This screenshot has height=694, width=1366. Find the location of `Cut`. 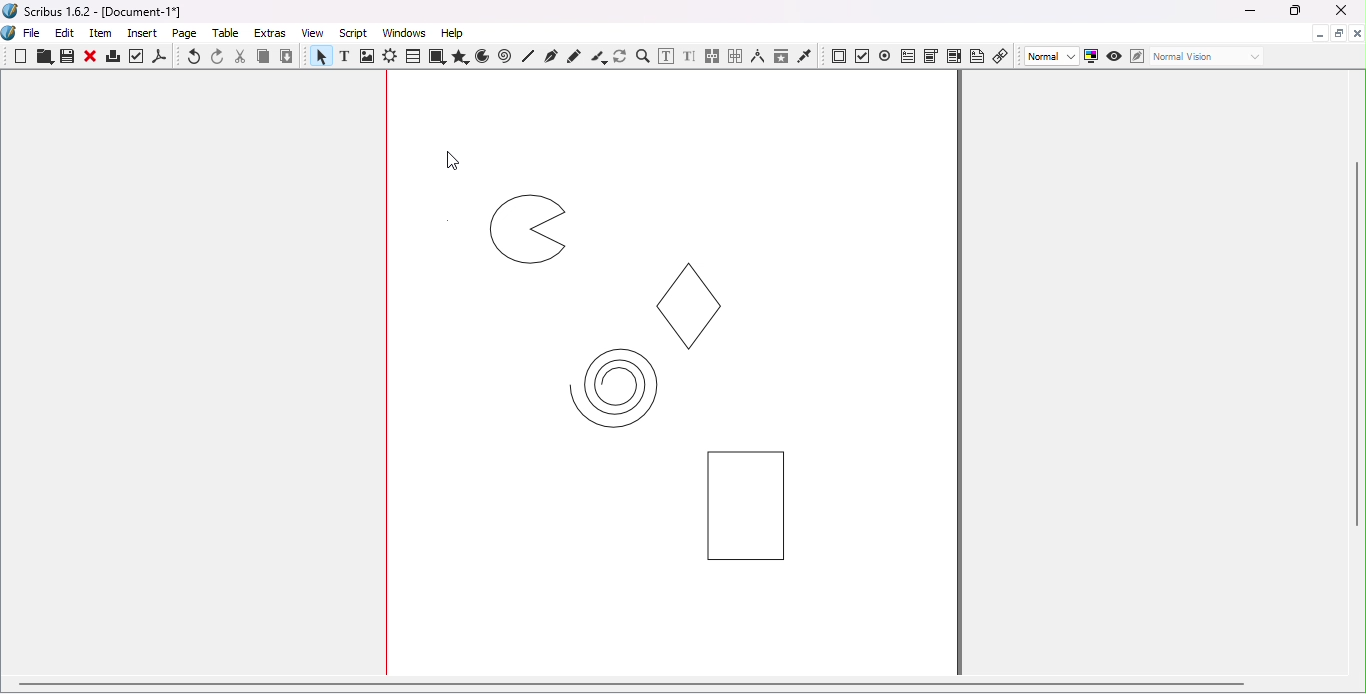

Cut is located at coordinates (241, 57).